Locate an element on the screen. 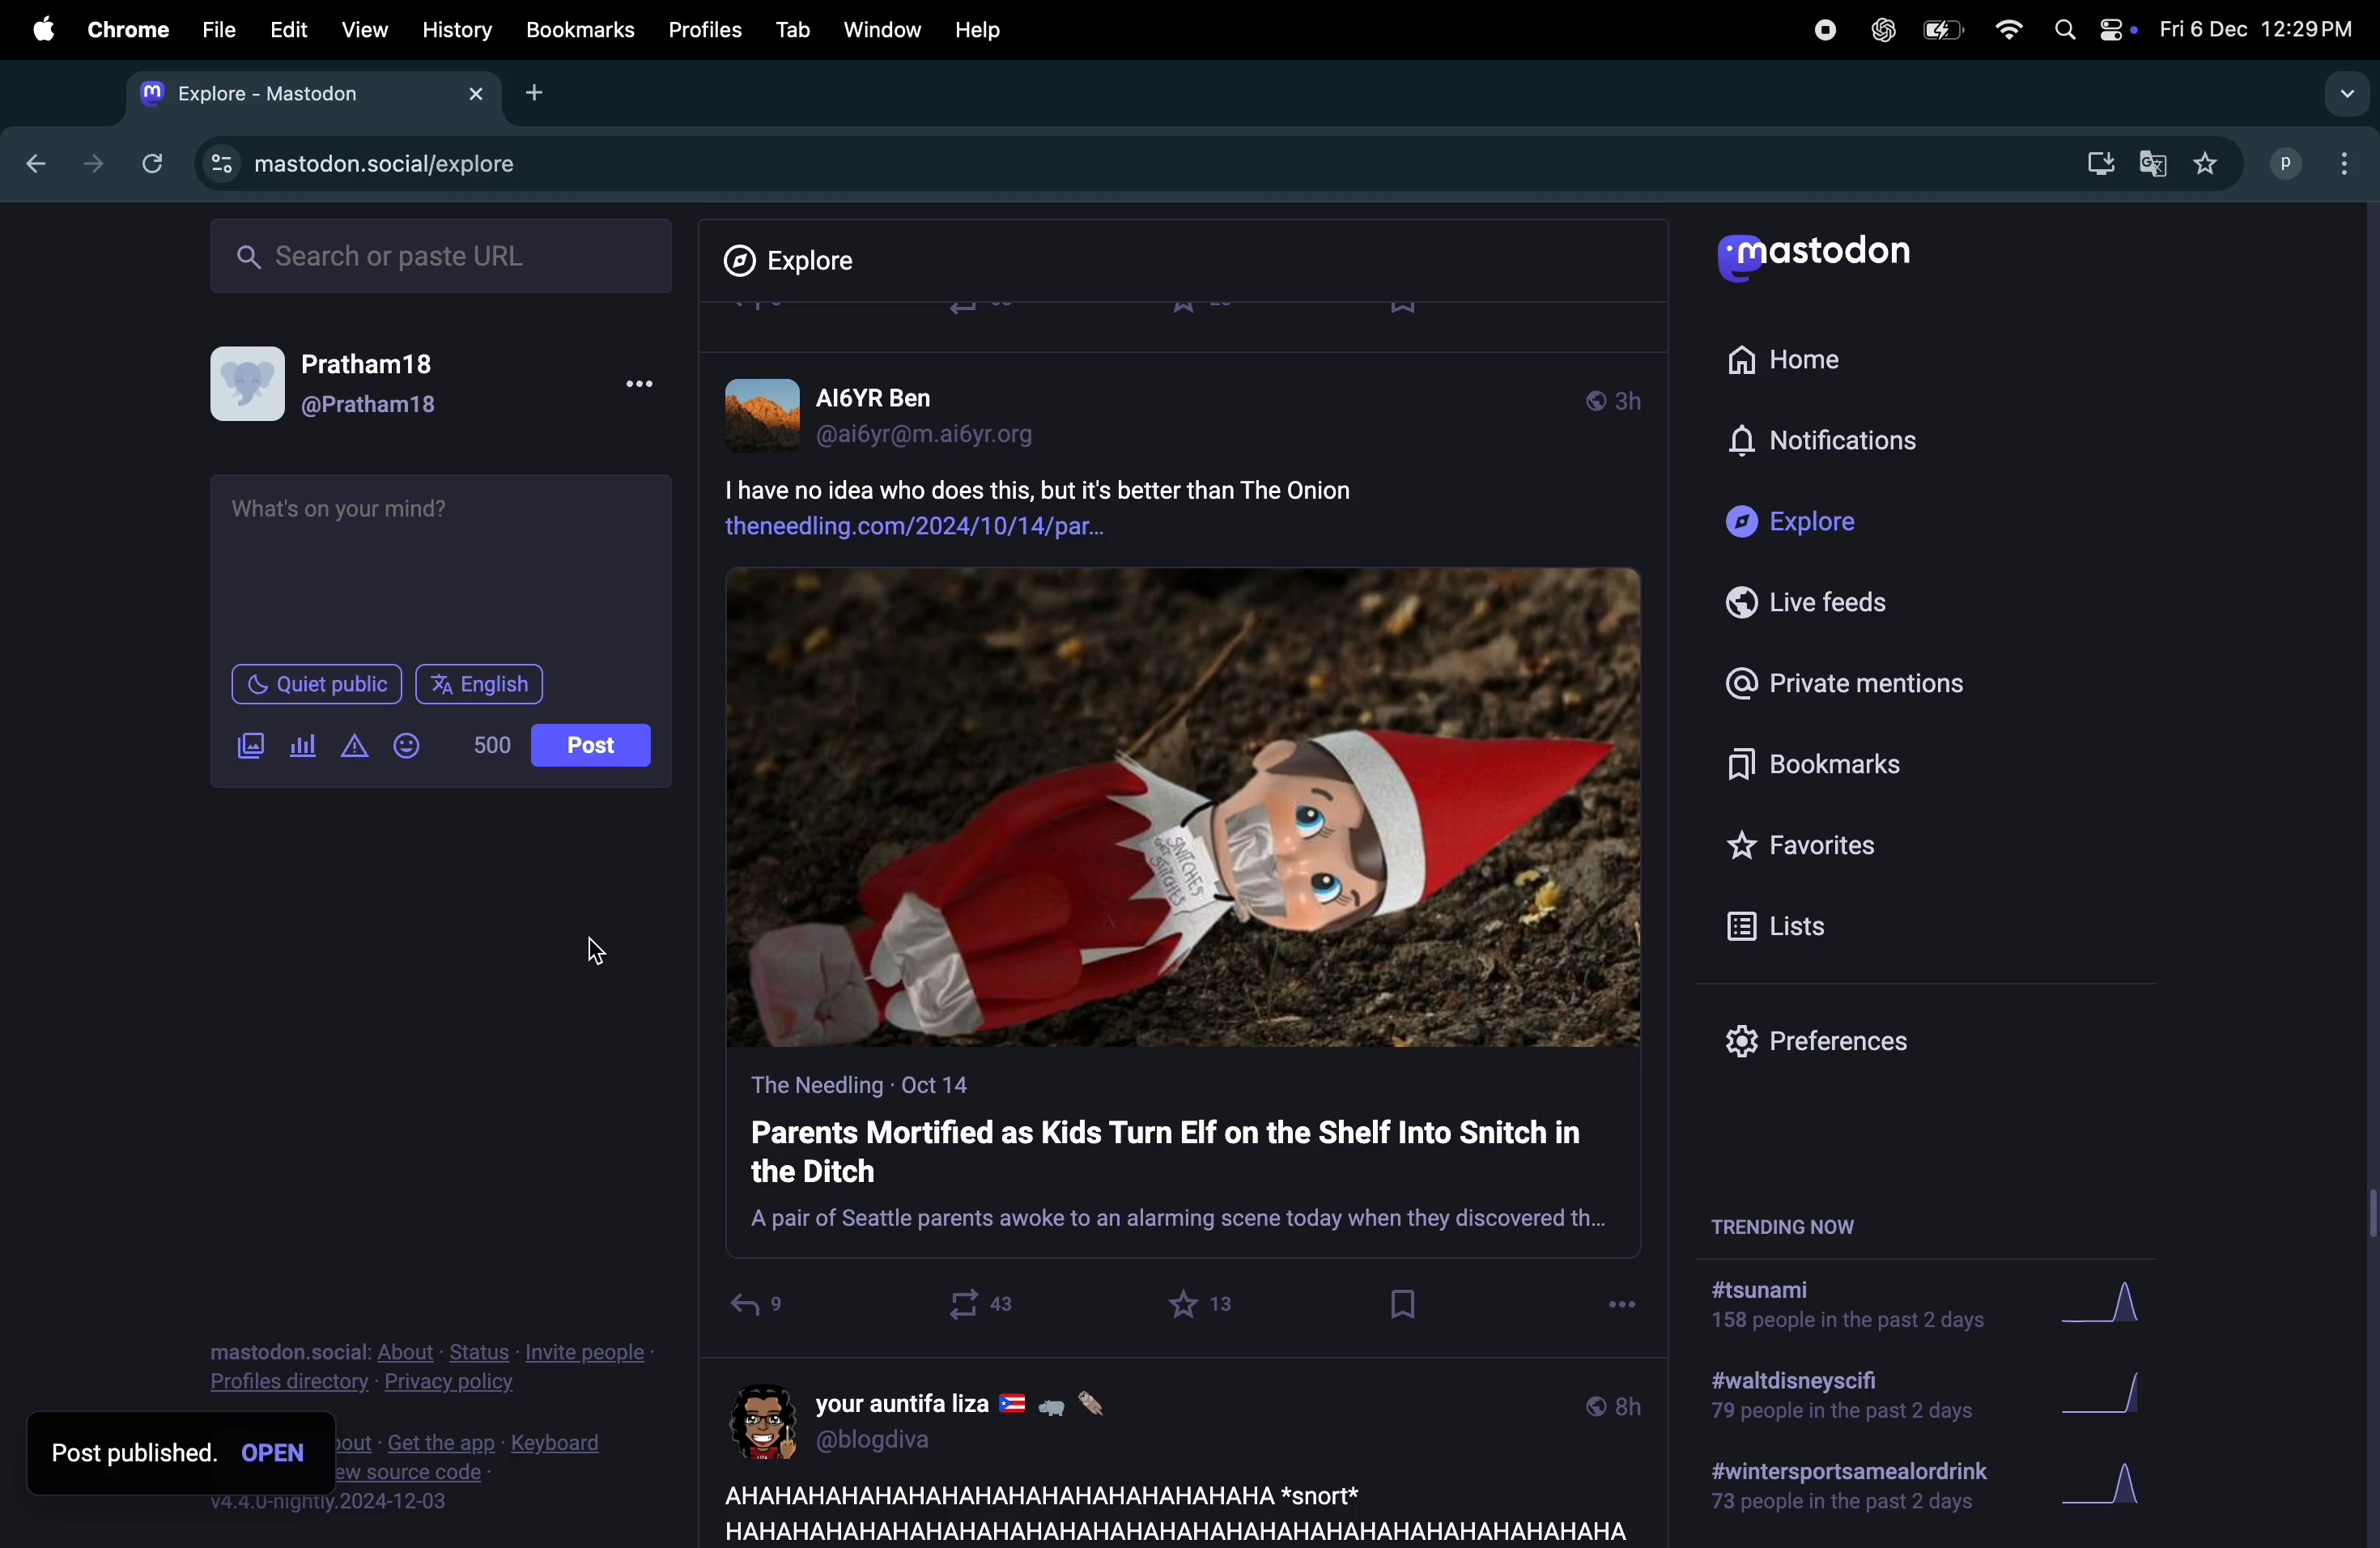  options is located at coordinates (637, 390).